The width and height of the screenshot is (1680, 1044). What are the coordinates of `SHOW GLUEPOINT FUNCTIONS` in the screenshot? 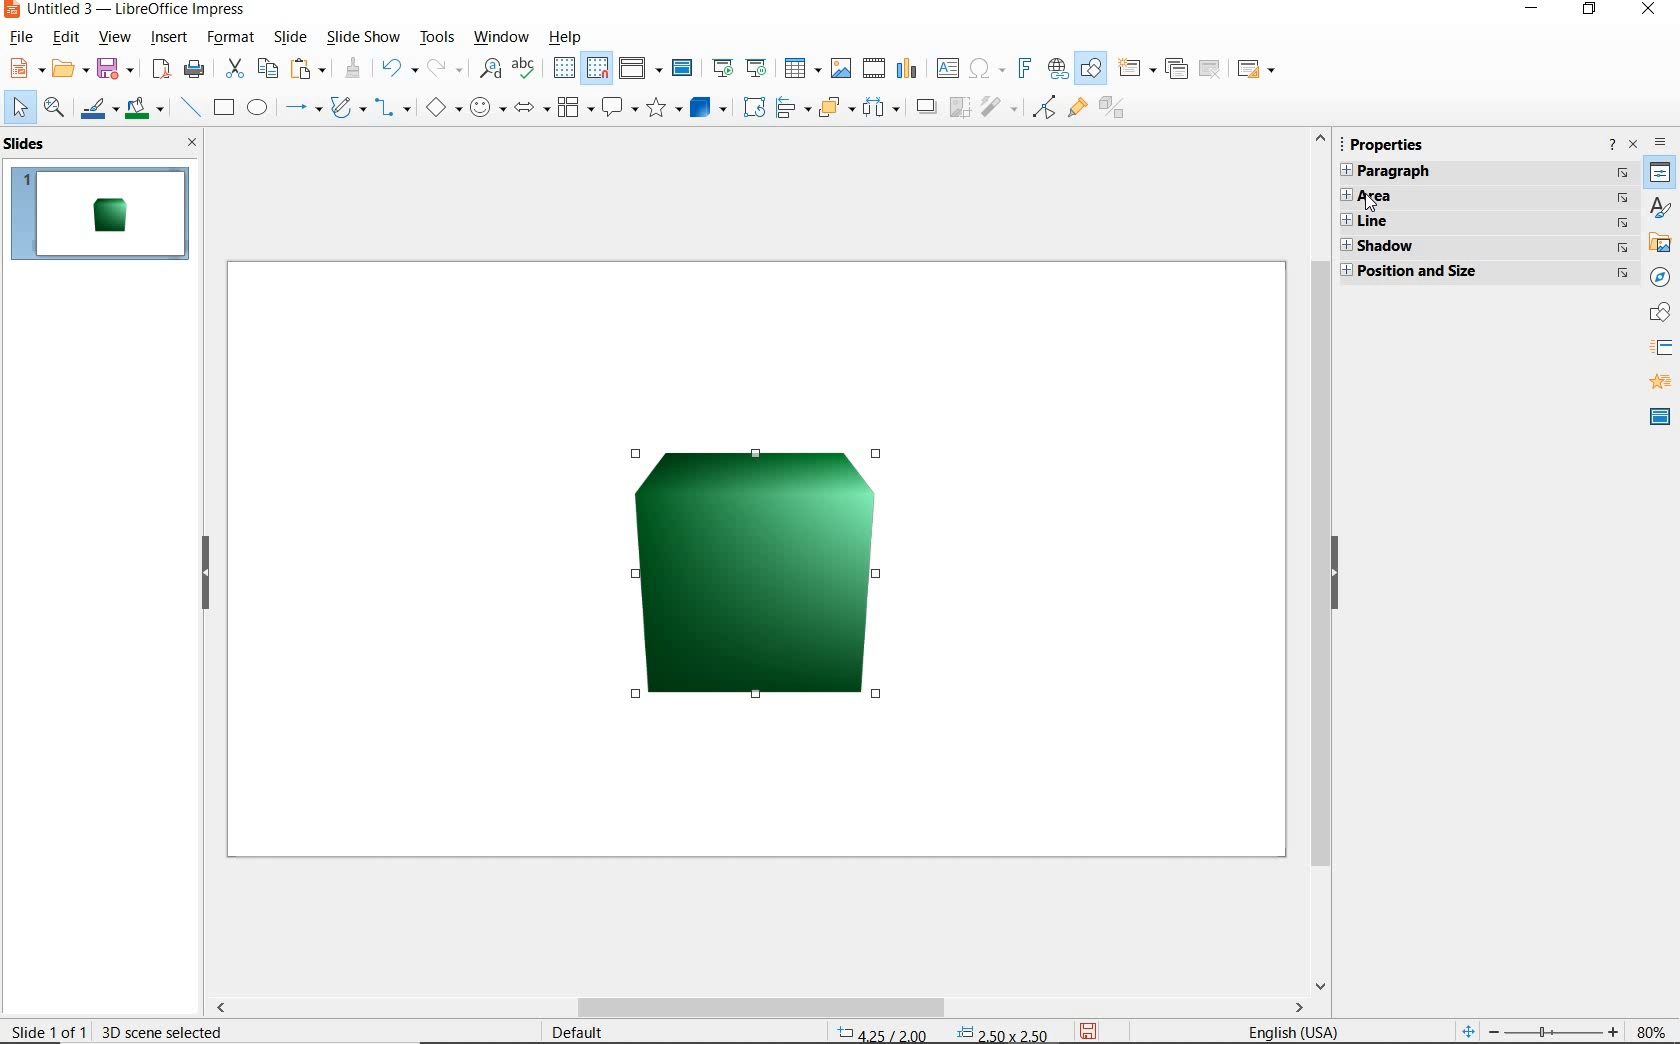 It's located at (1077, 110).